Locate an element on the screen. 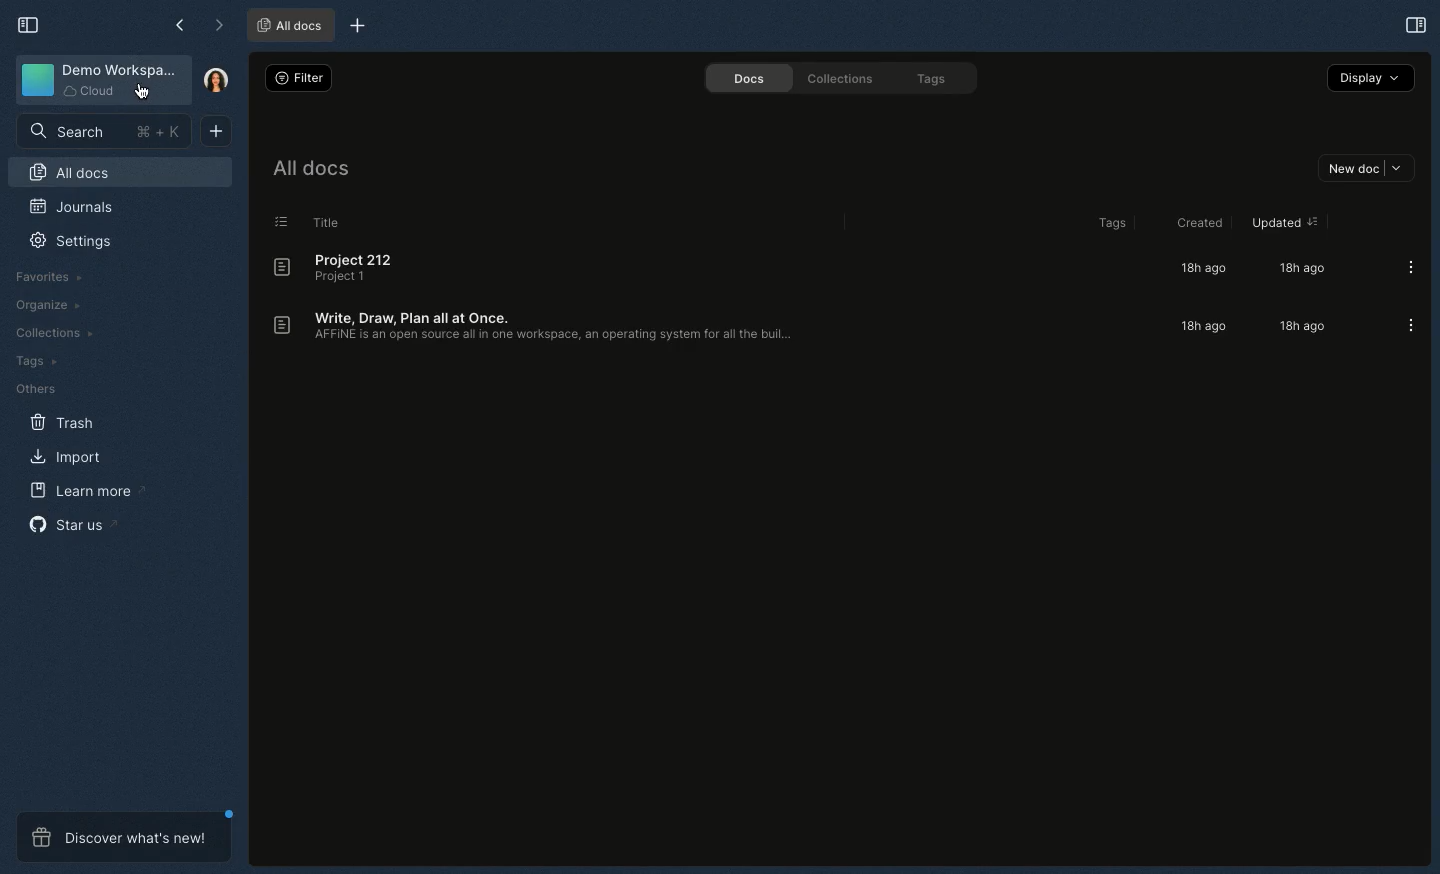 The width and height of the screenshot is (1440, 874). Trash is located at coordinates (62, 423).